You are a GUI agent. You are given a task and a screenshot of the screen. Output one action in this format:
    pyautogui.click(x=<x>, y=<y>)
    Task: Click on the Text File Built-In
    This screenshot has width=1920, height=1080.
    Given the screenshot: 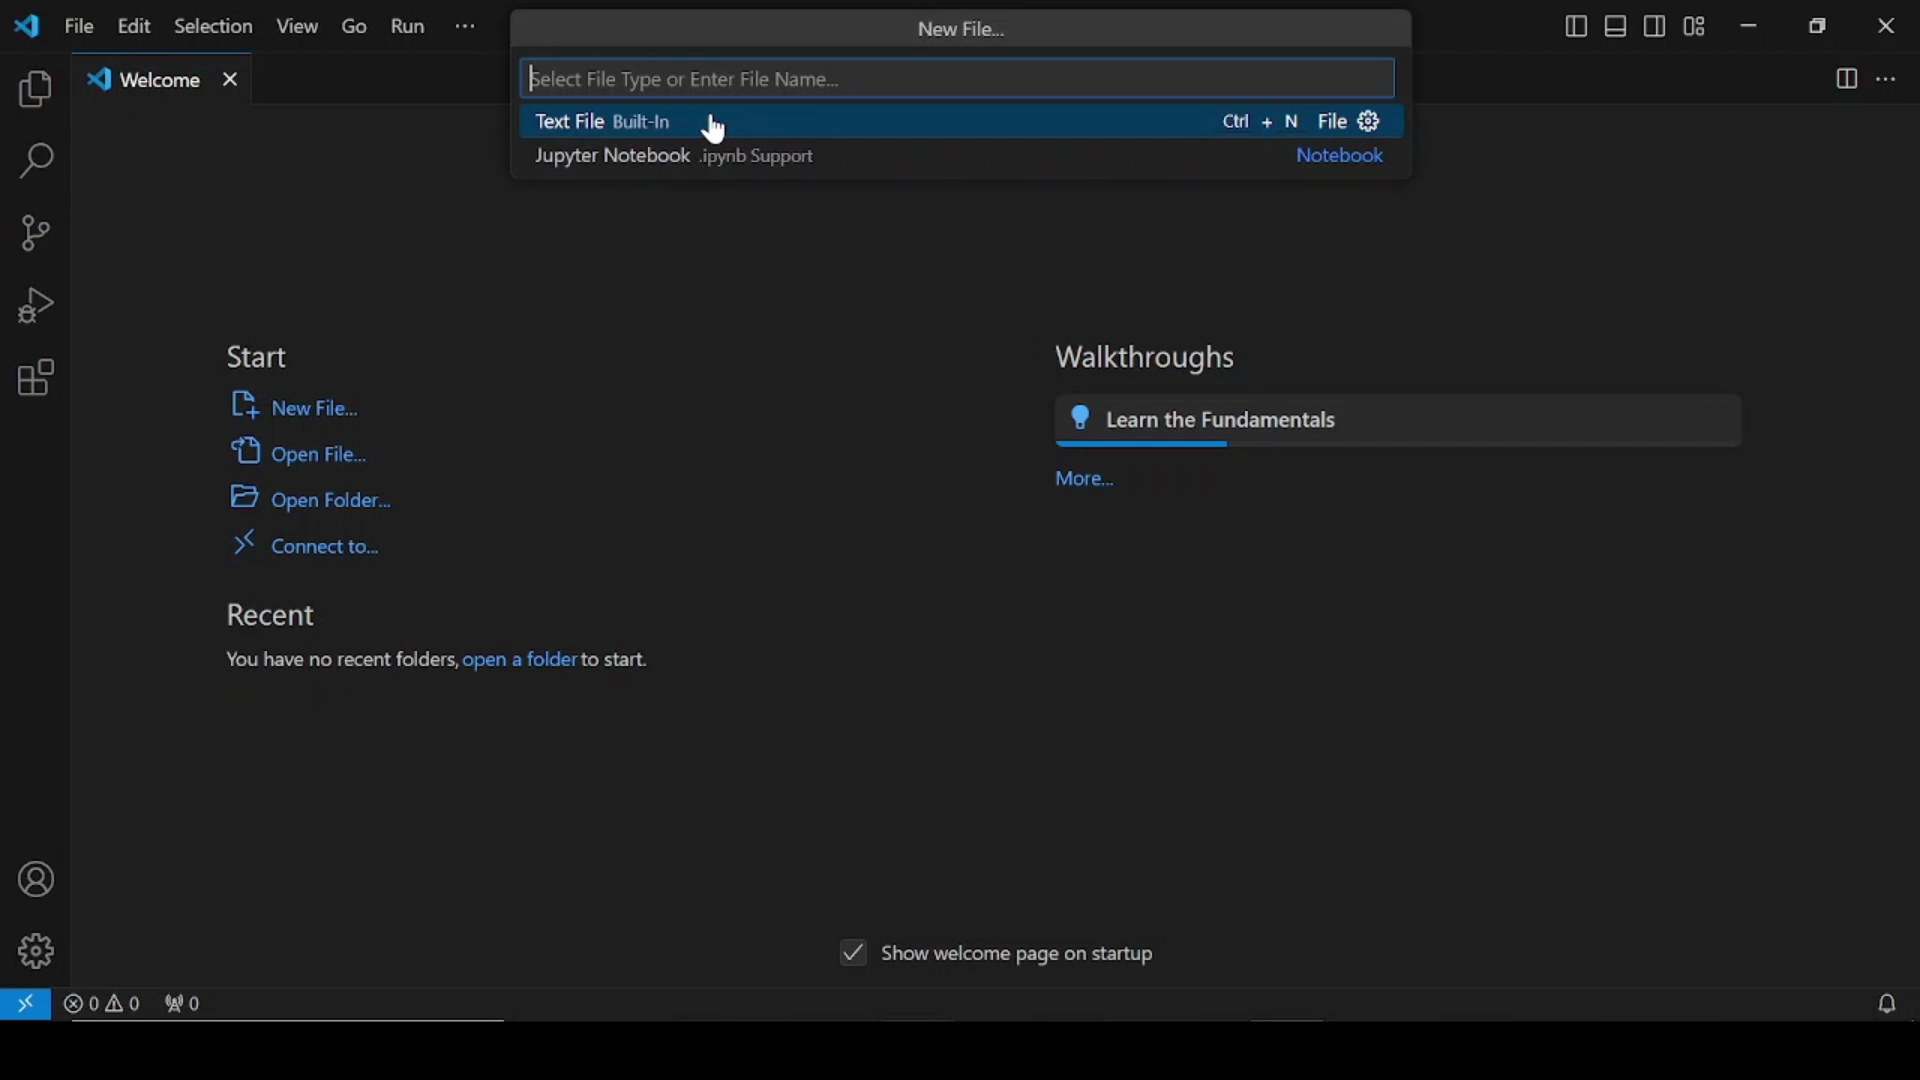 What is the action you would take?
    pyautogui.click(x=603, y=118)
    